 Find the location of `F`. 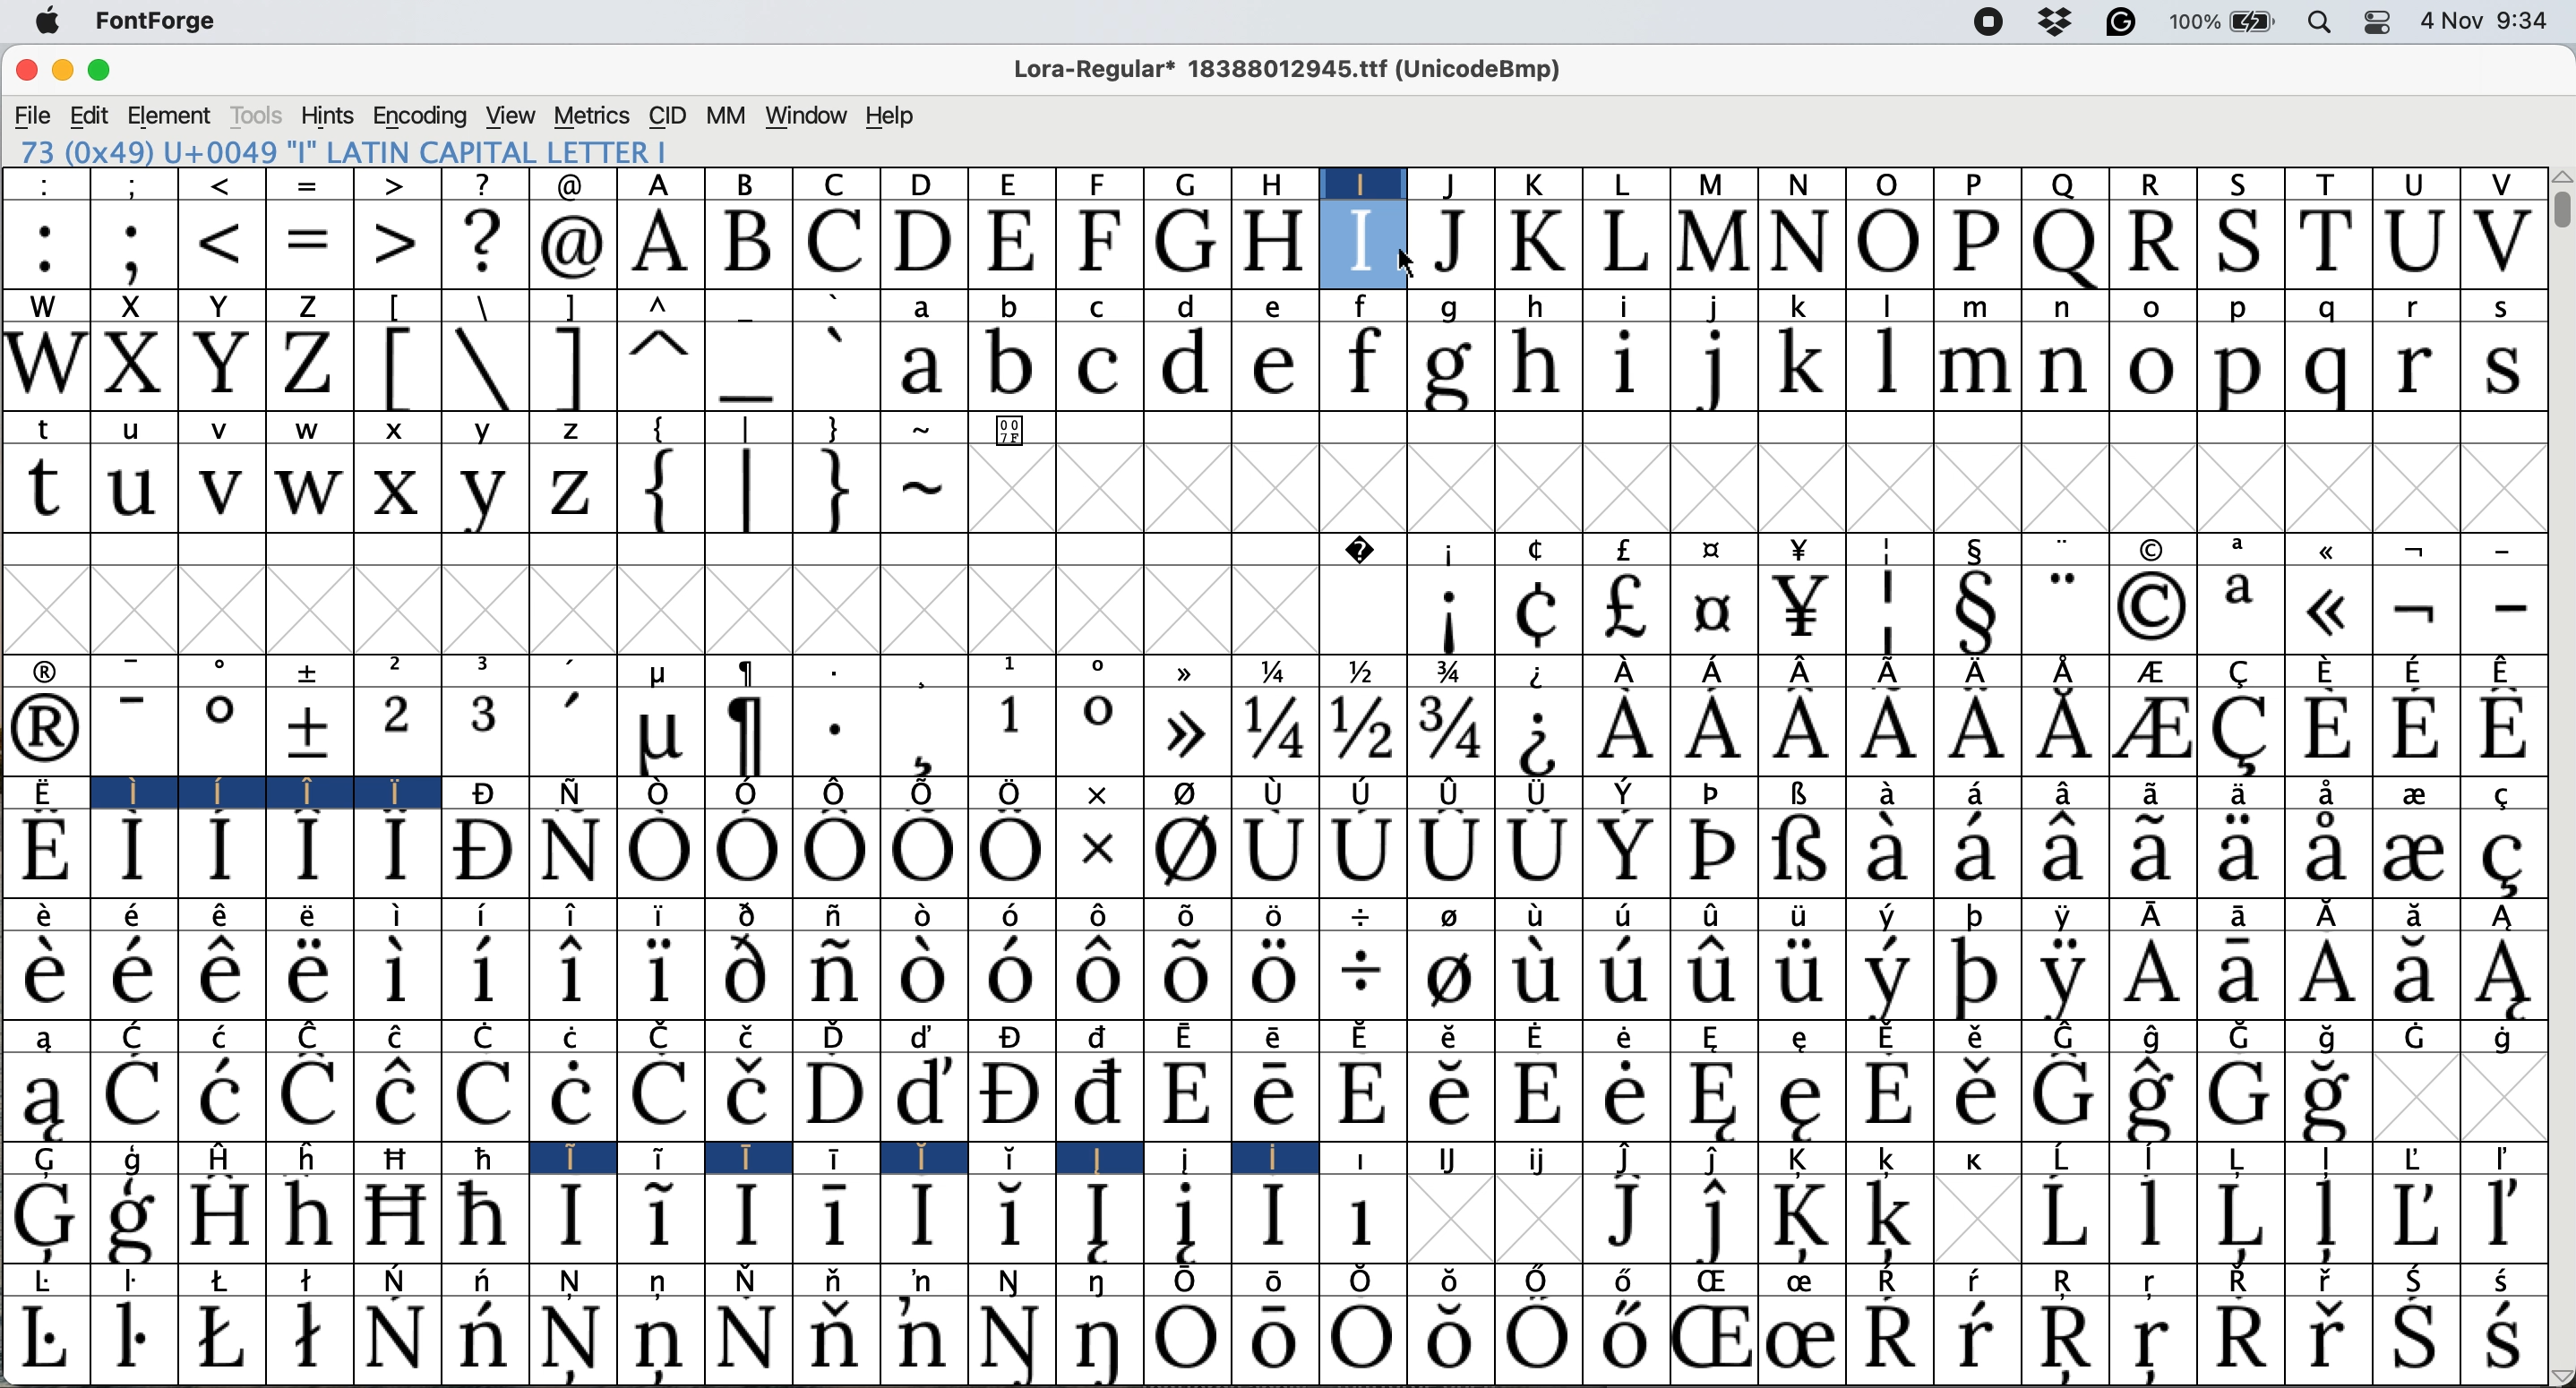

F is located at coordinates (1100, 186).